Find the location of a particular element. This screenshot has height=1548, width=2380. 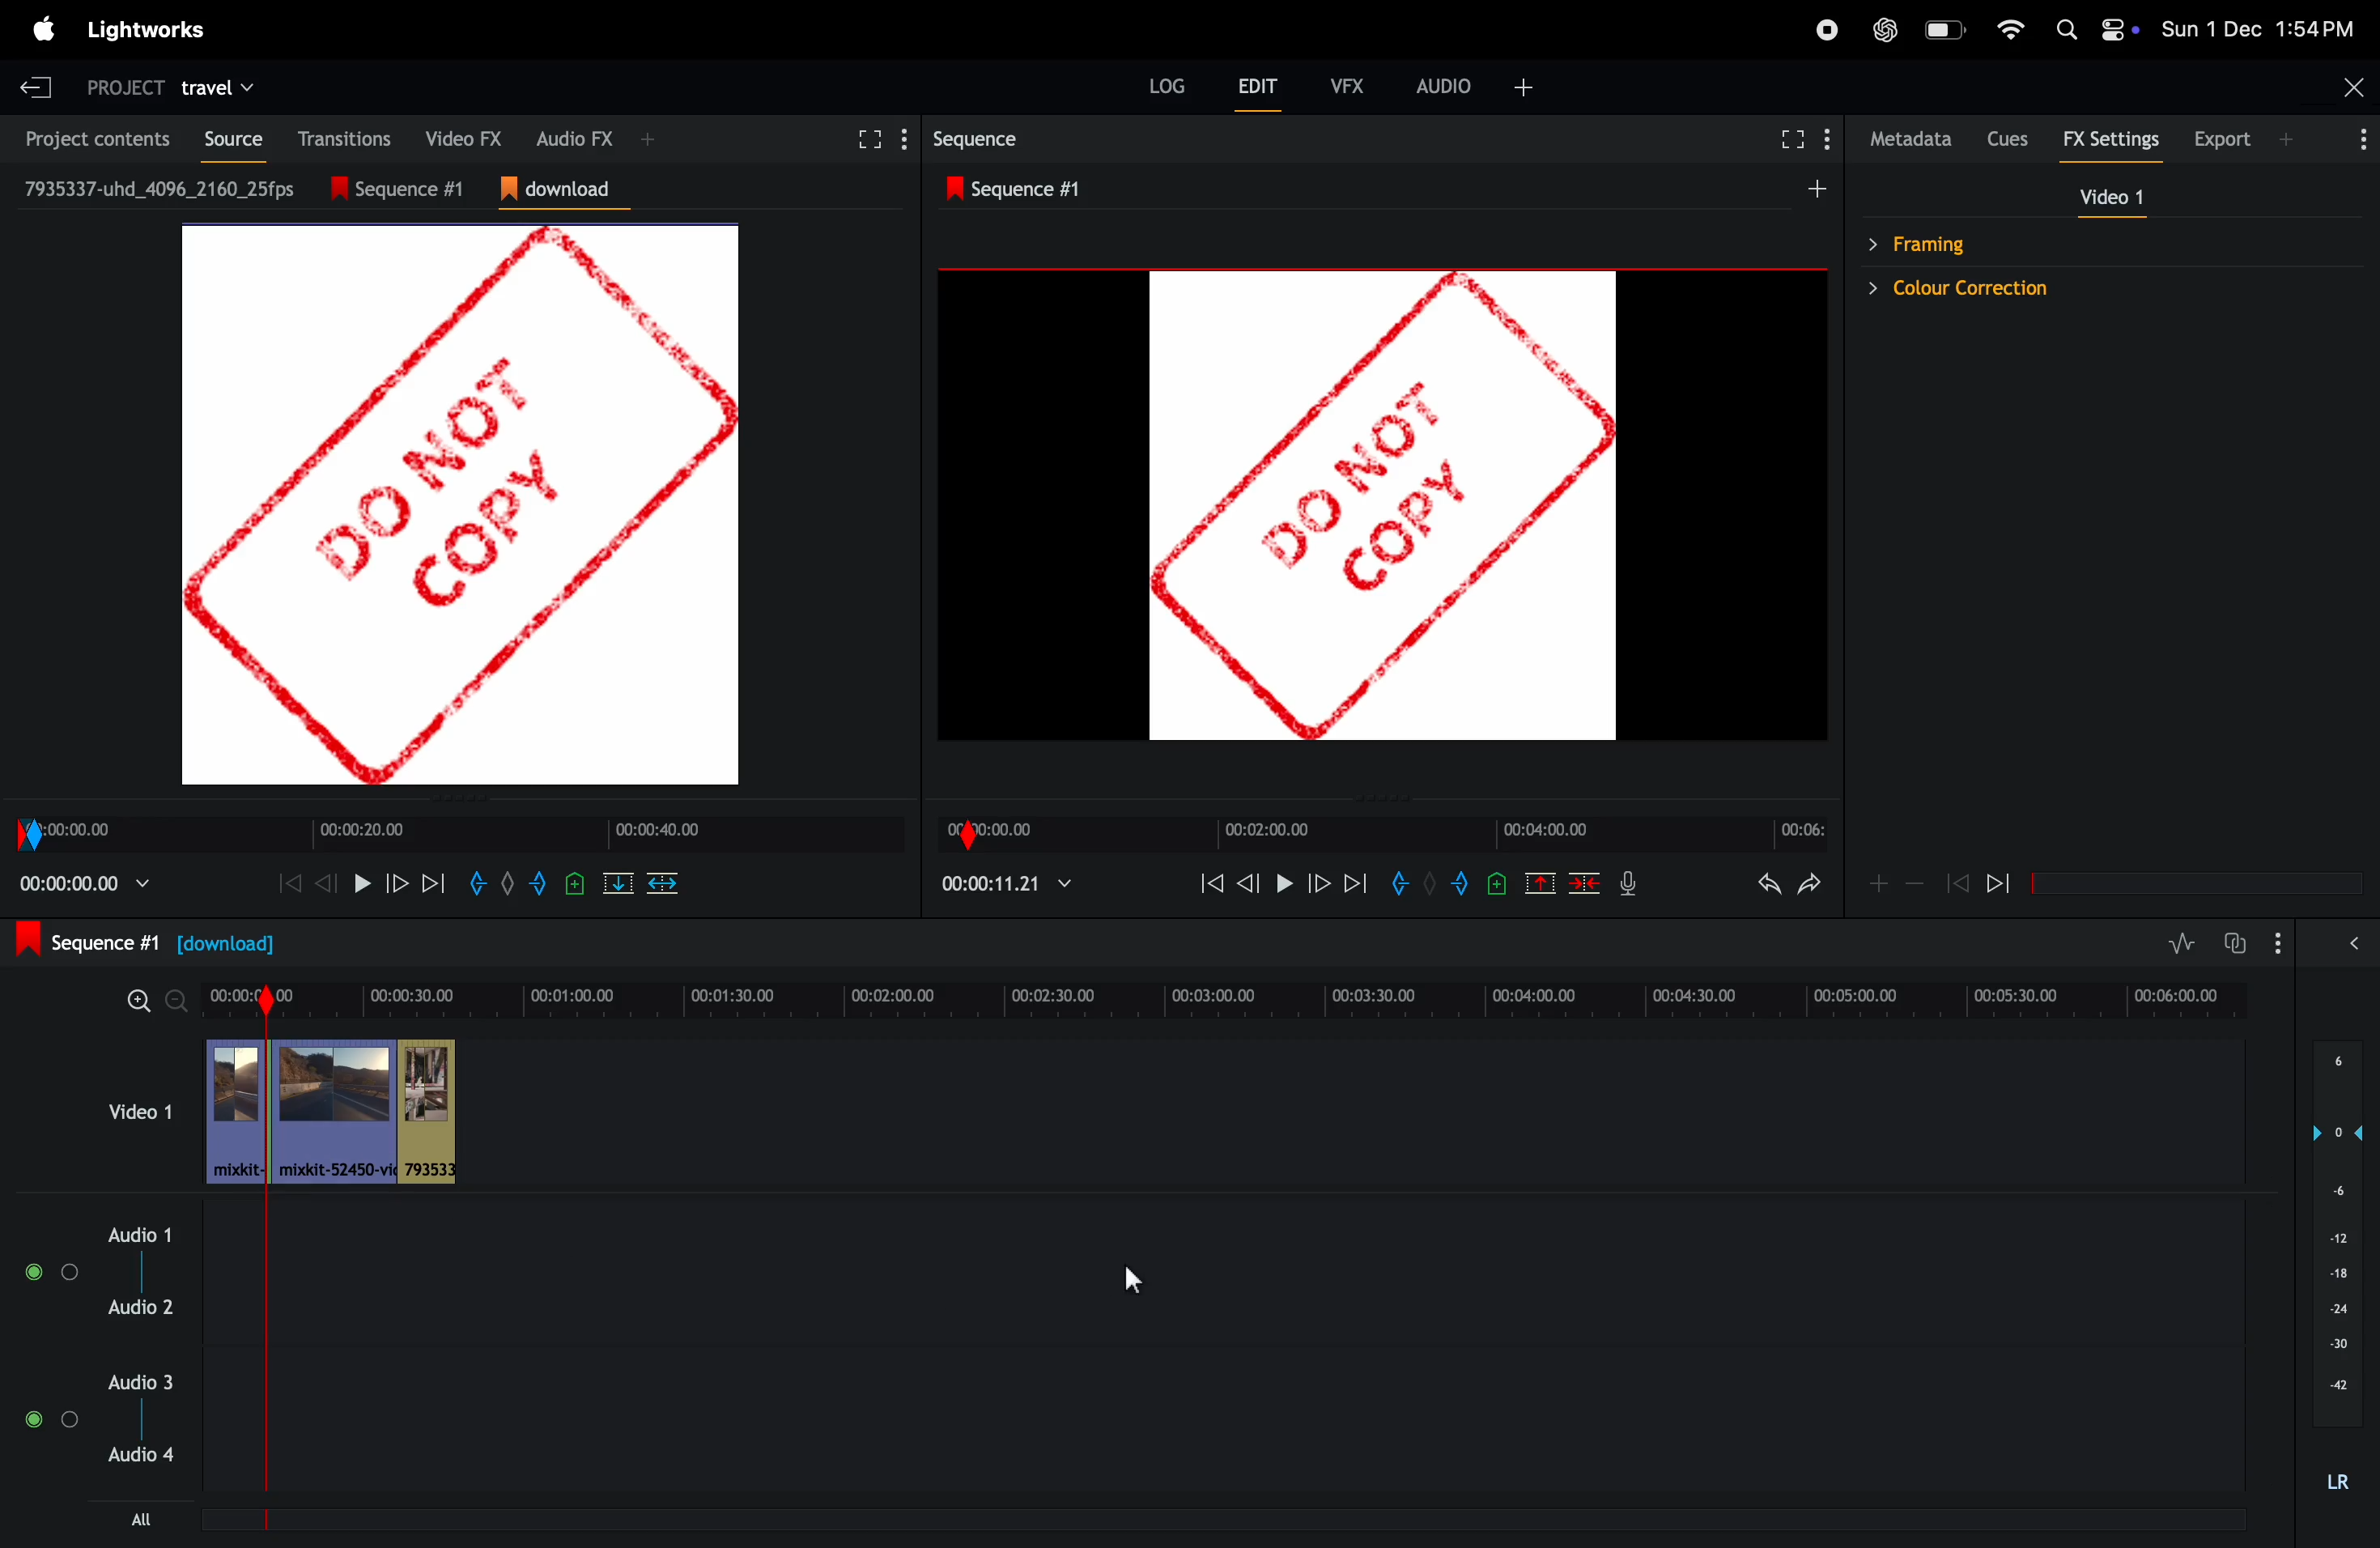

toggle audio editing levels is located at coordinates (2181, 943).